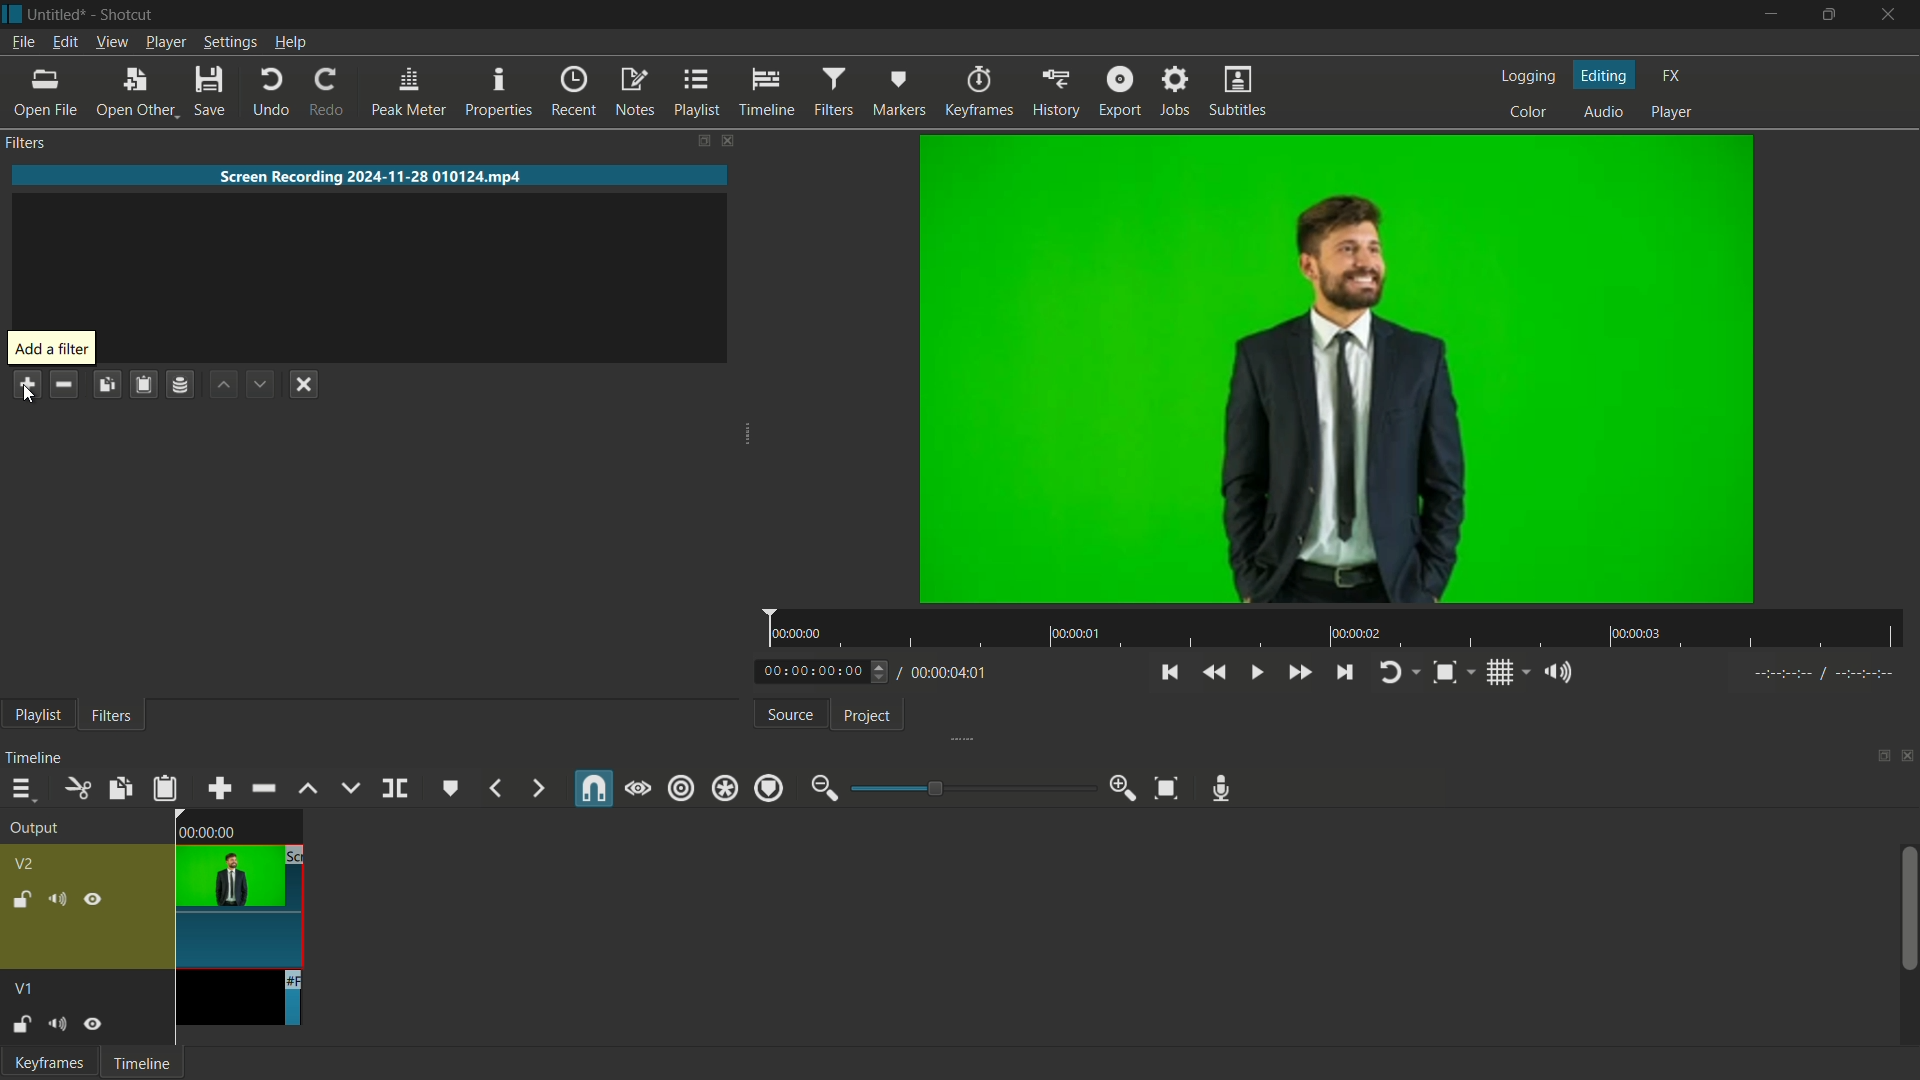 This screenshot has height=1080, width=1920. Describe the element at coordinates (33, 758) in the screenshot. I see `timeline` at that location.